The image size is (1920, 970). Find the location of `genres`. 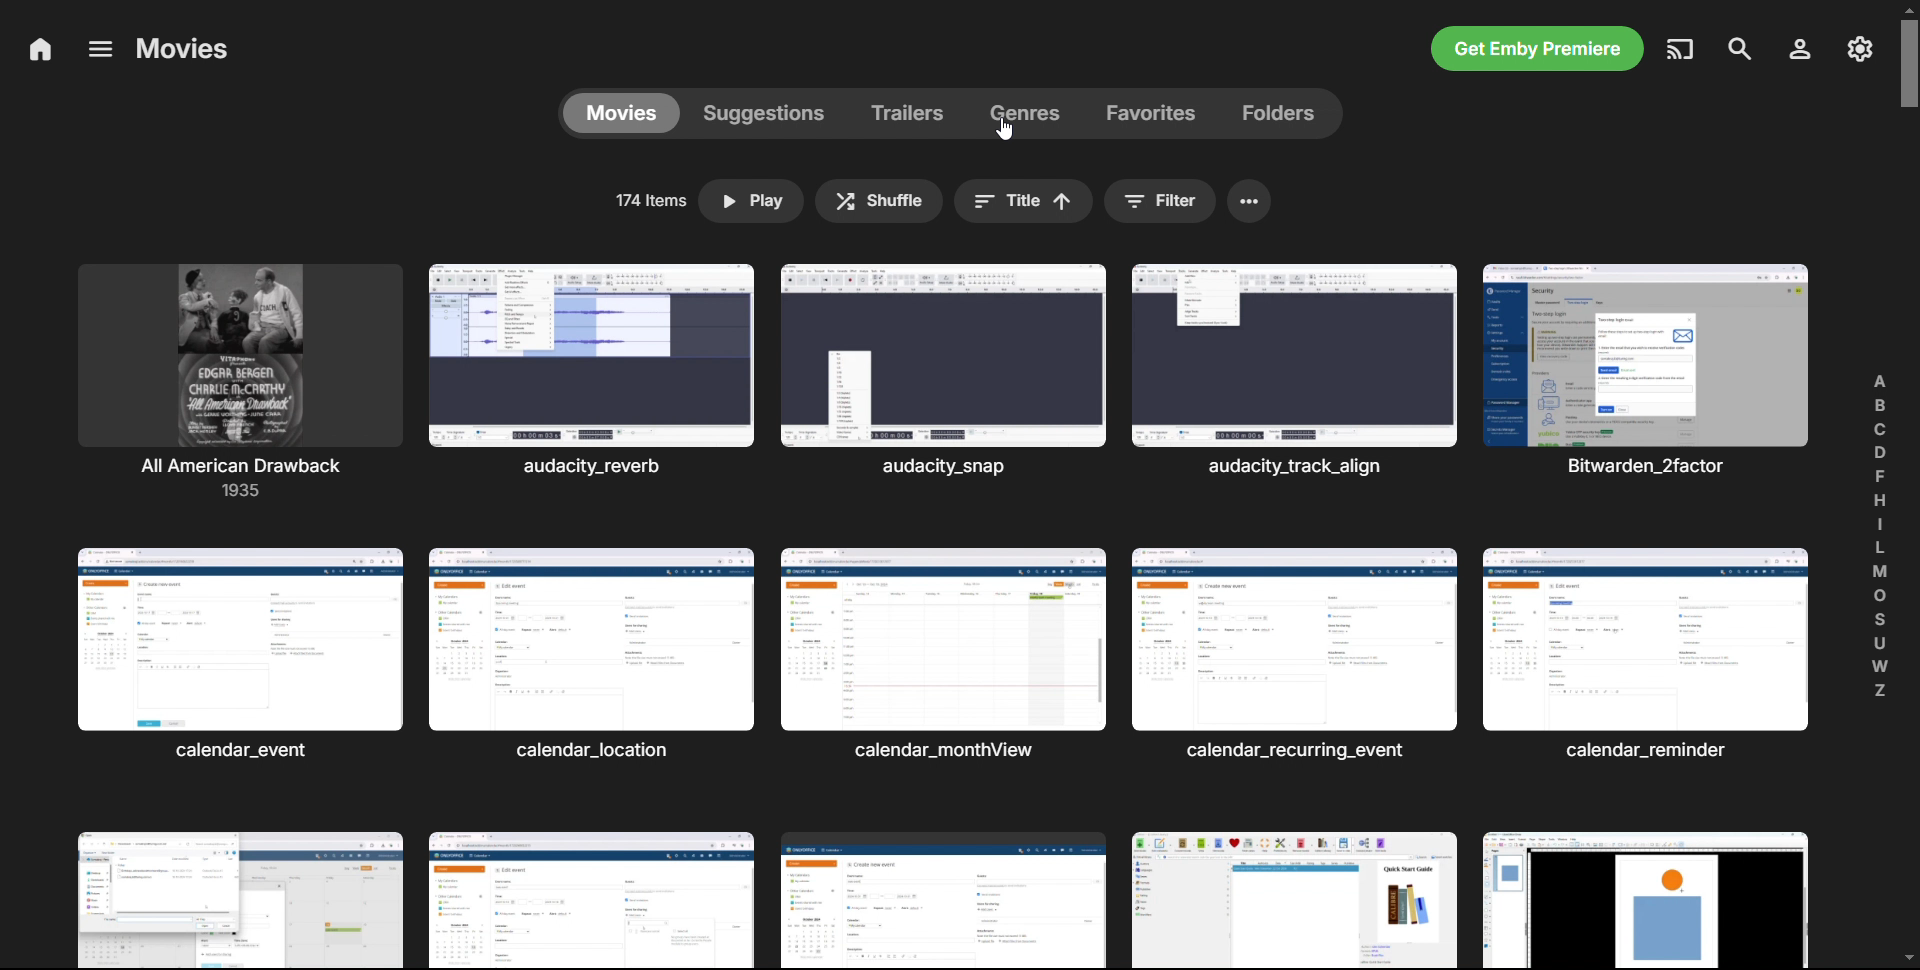

genres is located at coordinates (1034, 115).